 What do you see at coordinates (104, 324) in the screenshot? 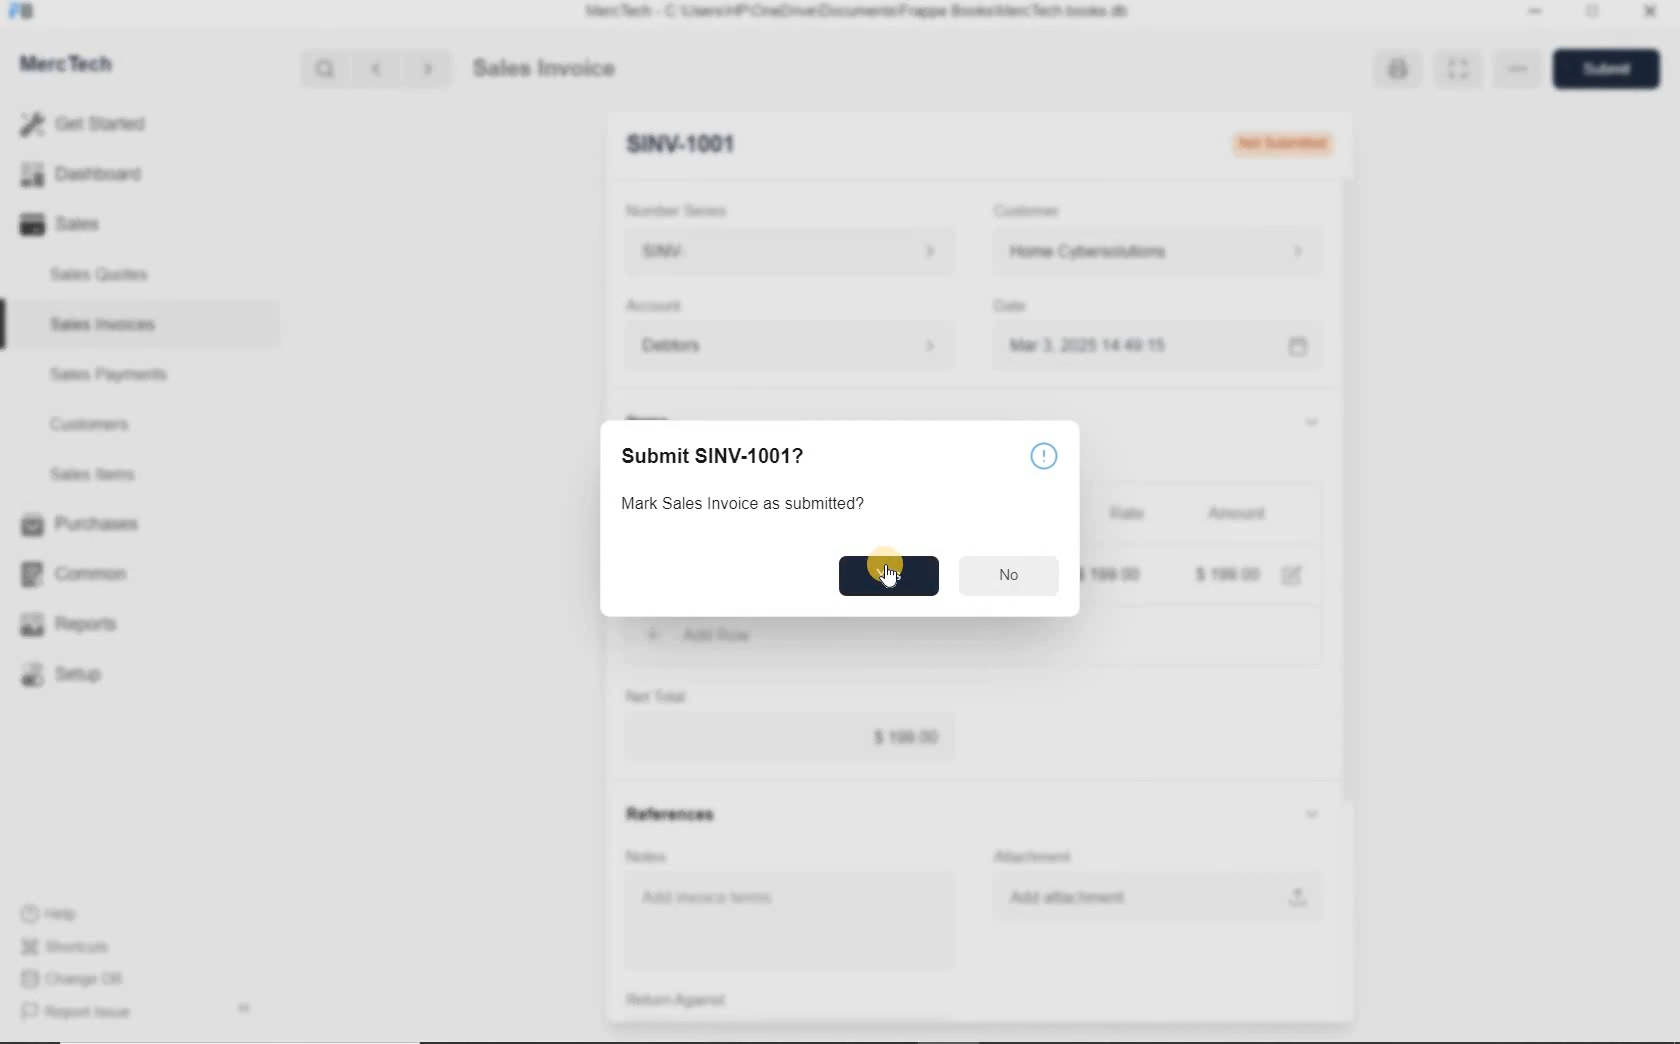
I see `Sales Invoices` at bounding box center [104, 324].